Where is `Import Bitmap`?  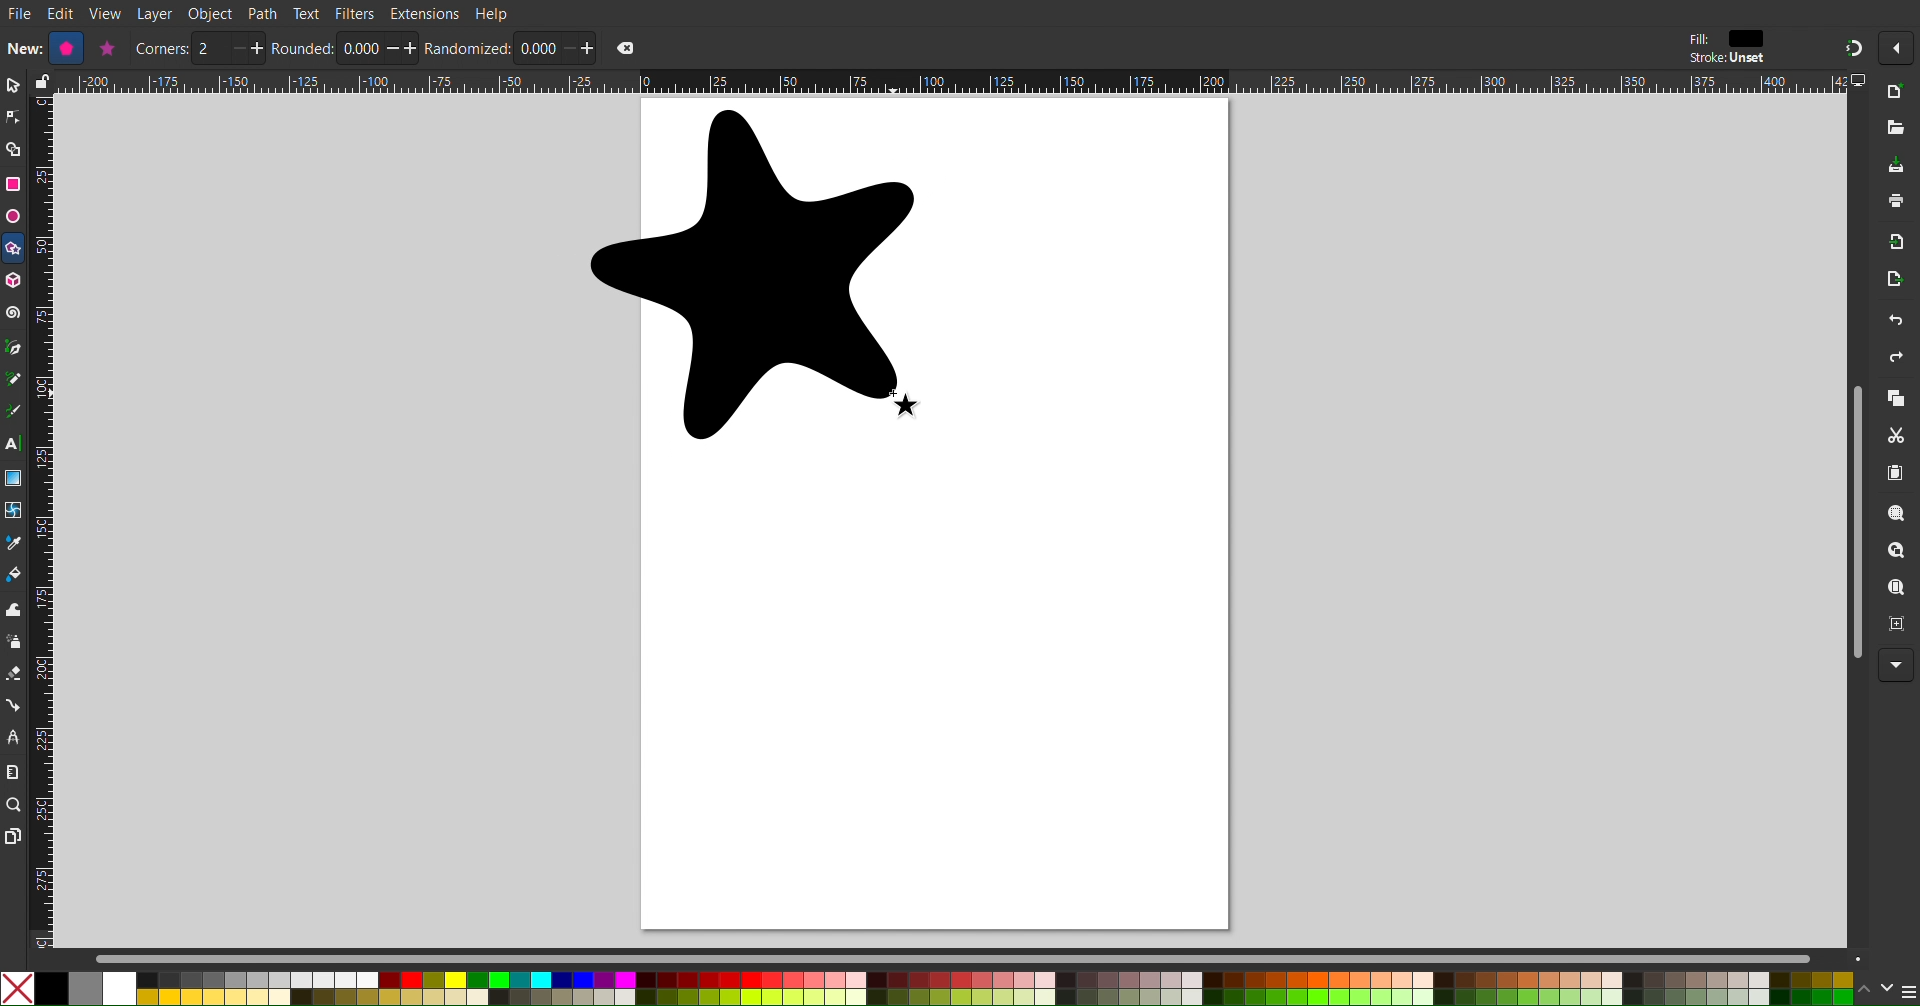 Import Bitmap is located at coordinates (1897, 246).